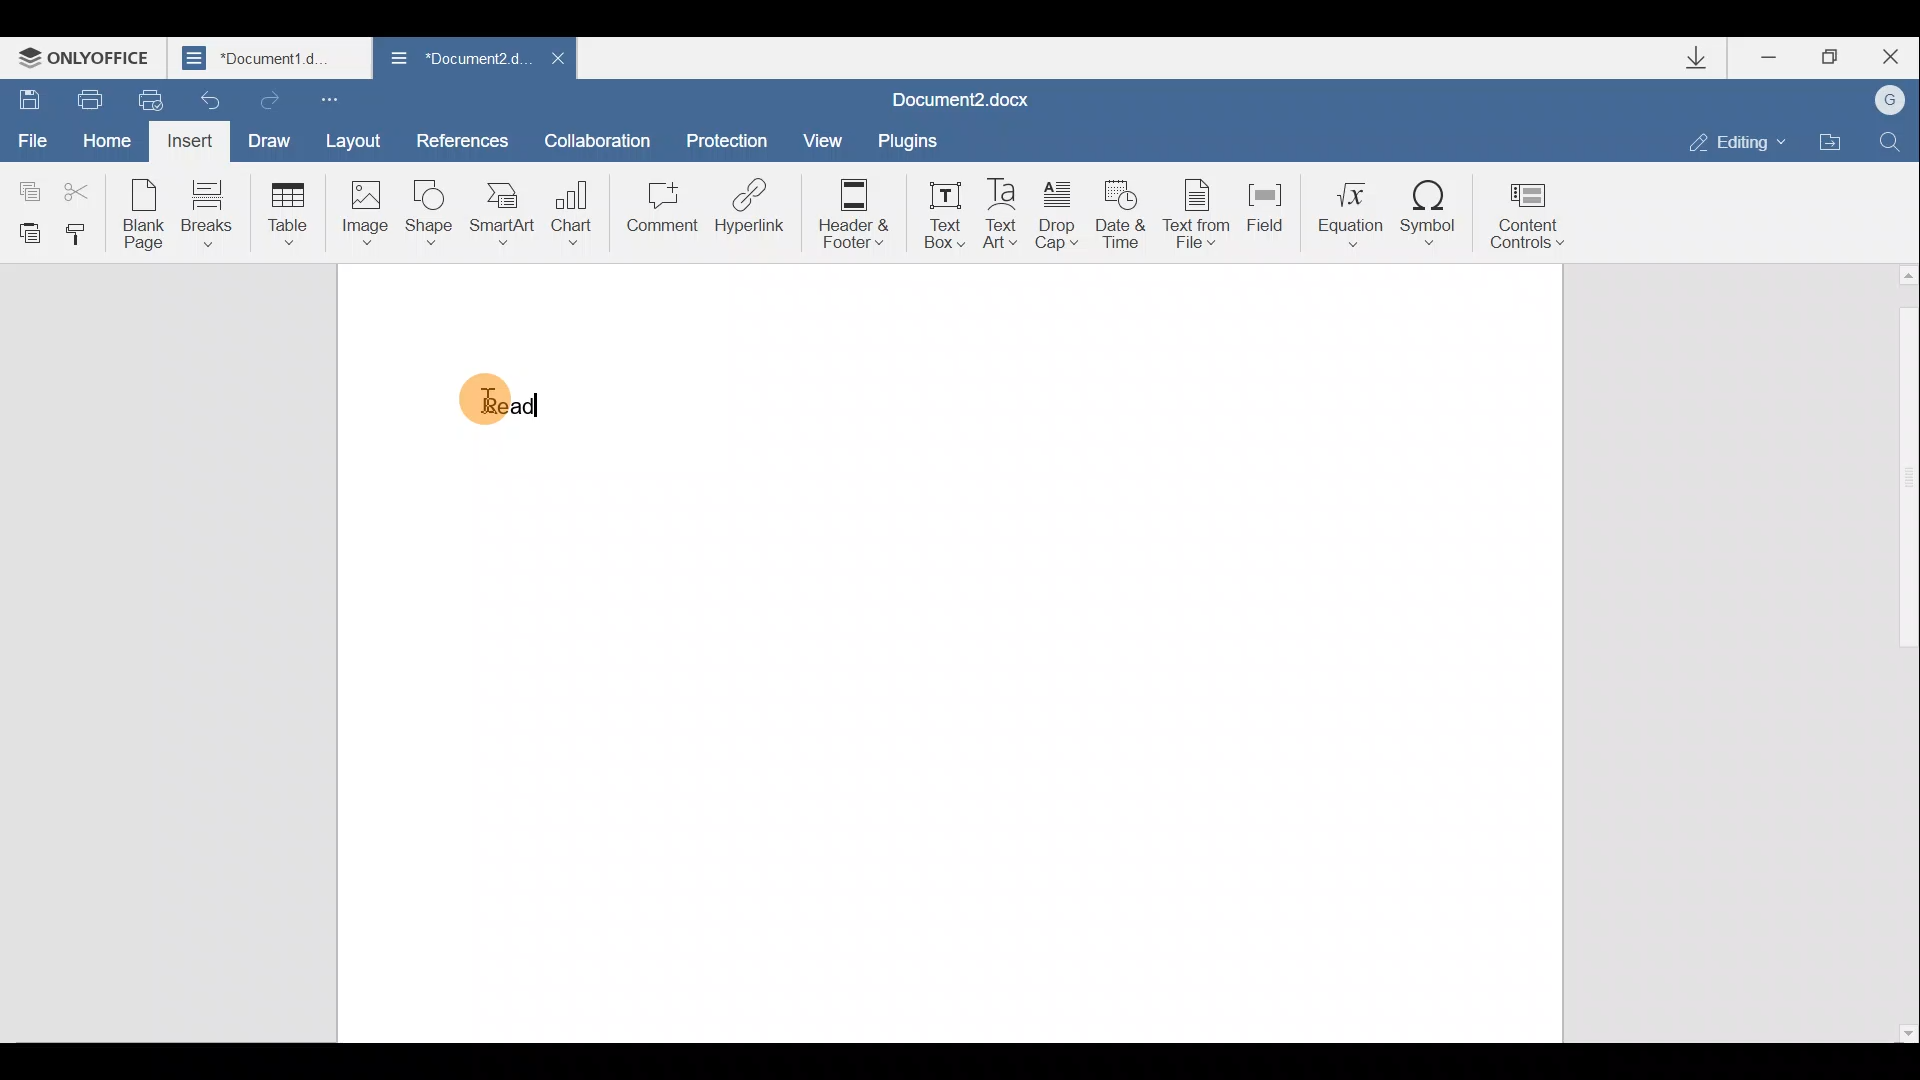  Describe the element at coordinates (144, 214) in the screenshot. I see ` Blank page` at that location.